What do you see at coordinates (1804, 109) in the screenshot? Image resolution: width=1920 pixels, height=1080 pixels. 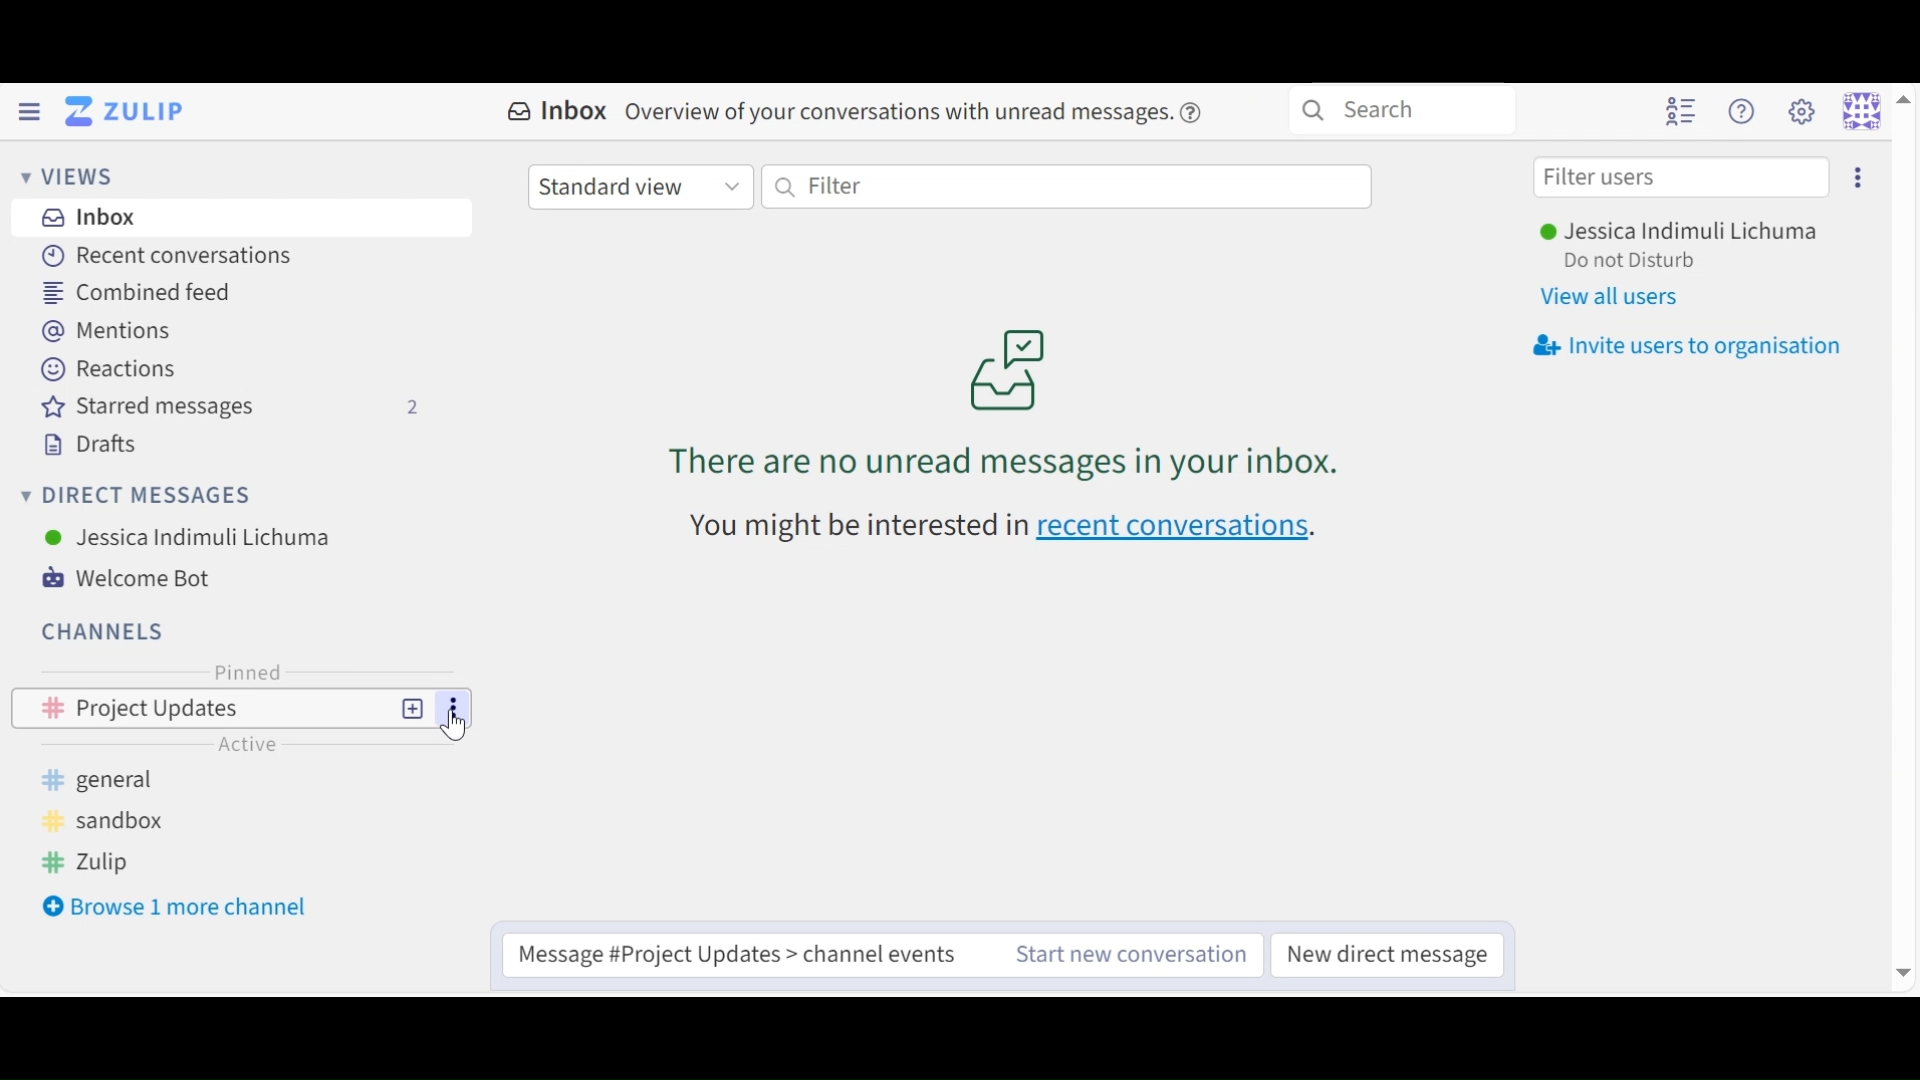 I see `Main menu` at bounding box center [1804, 109].